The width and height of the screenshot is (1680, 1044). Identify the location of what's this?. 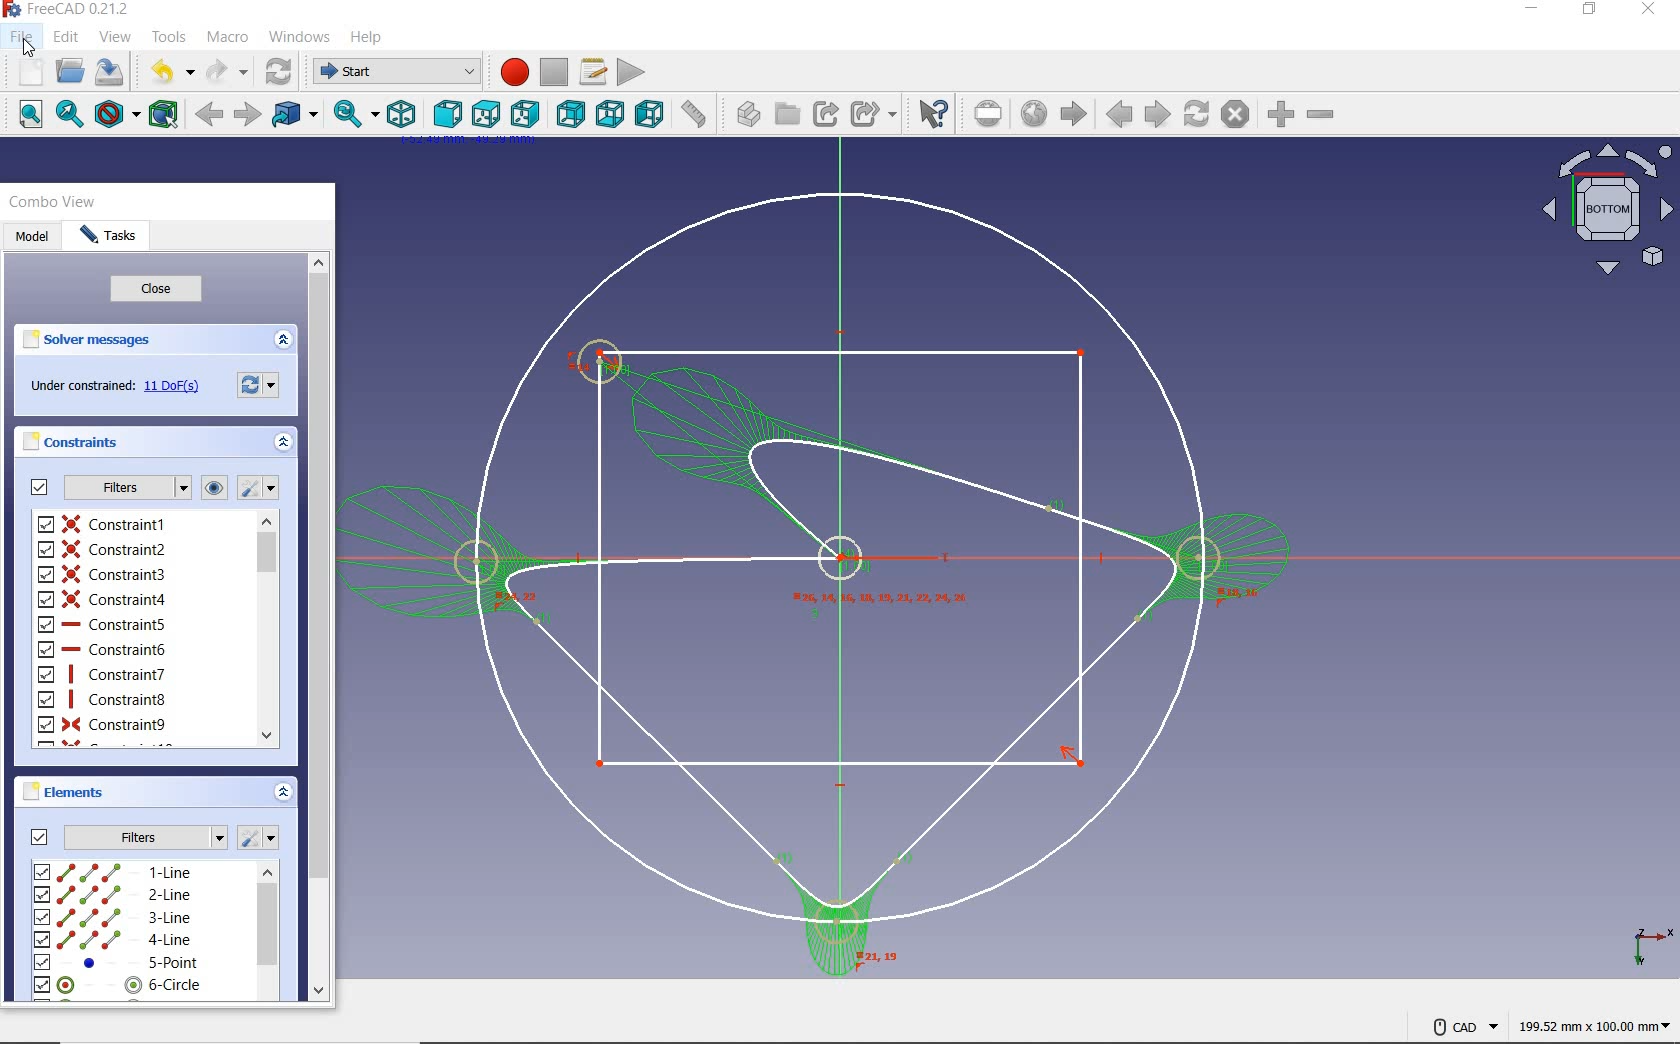
(932, 114).